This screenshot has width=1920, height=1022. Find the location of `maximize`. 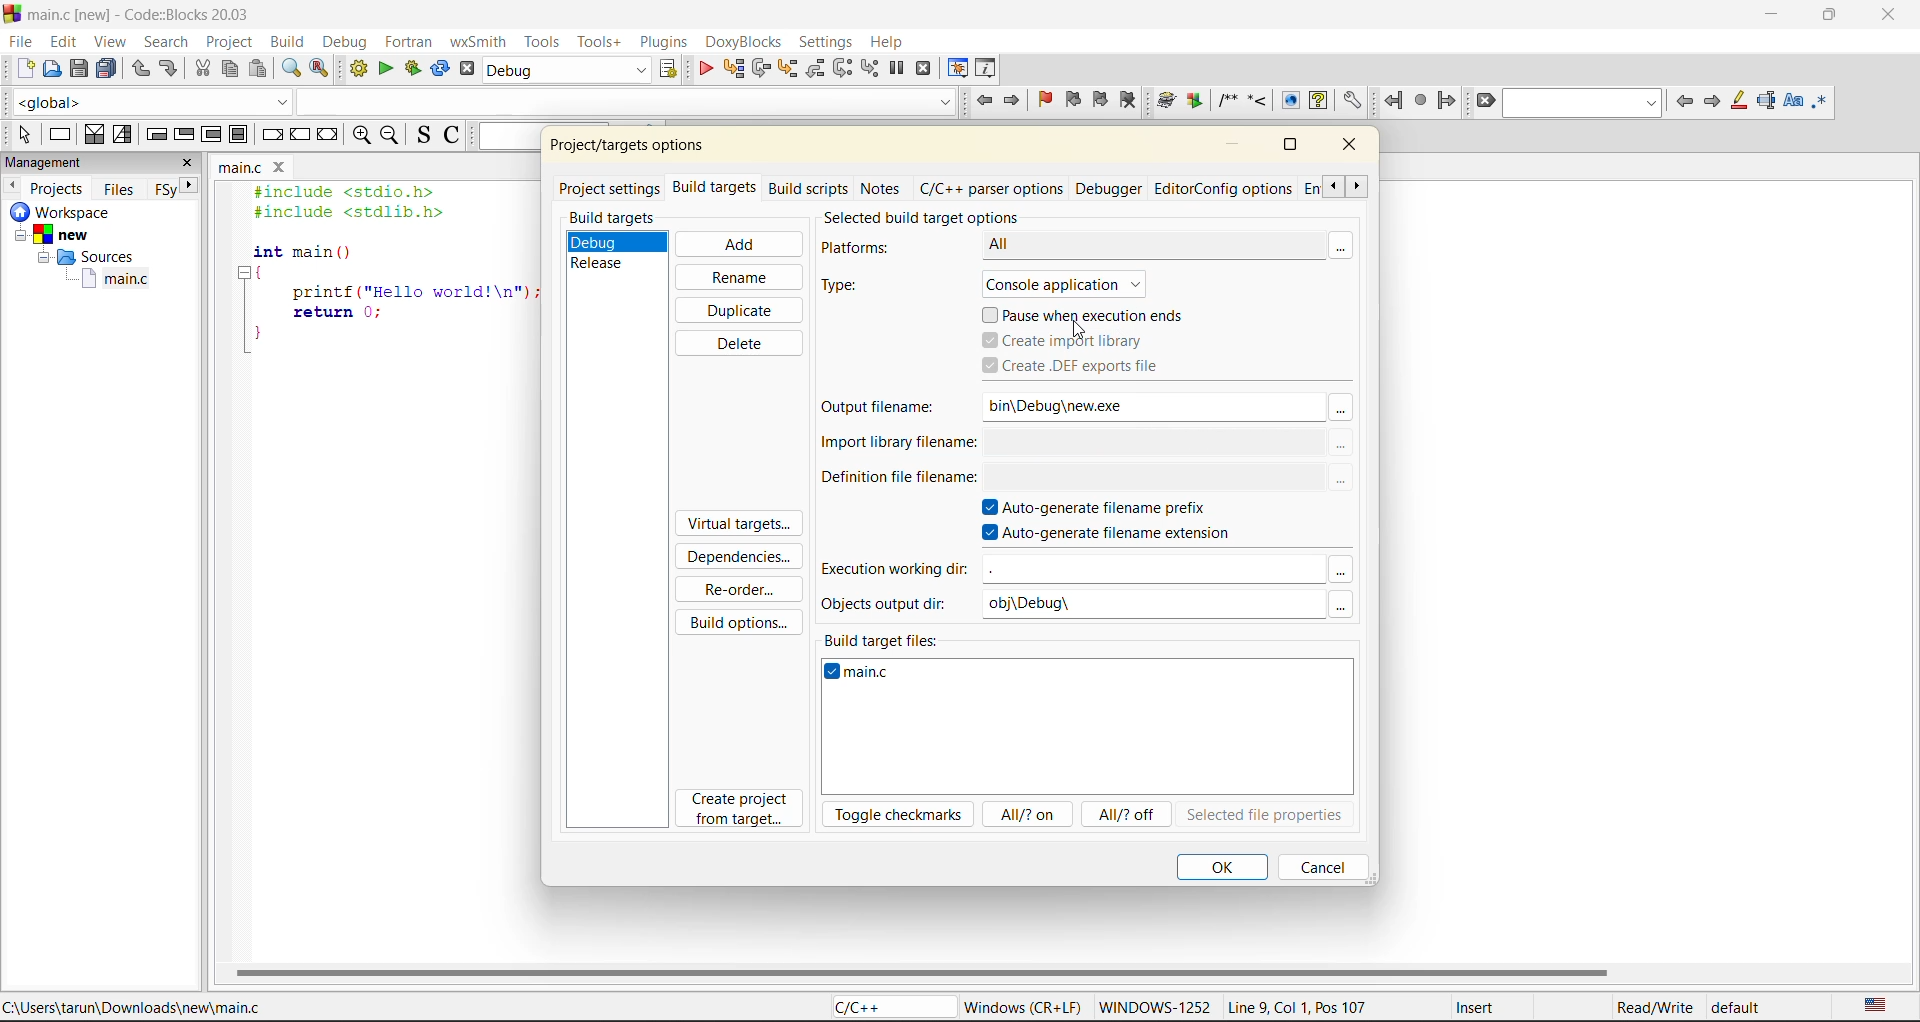

maximize is located at coordinates (1834, 18).